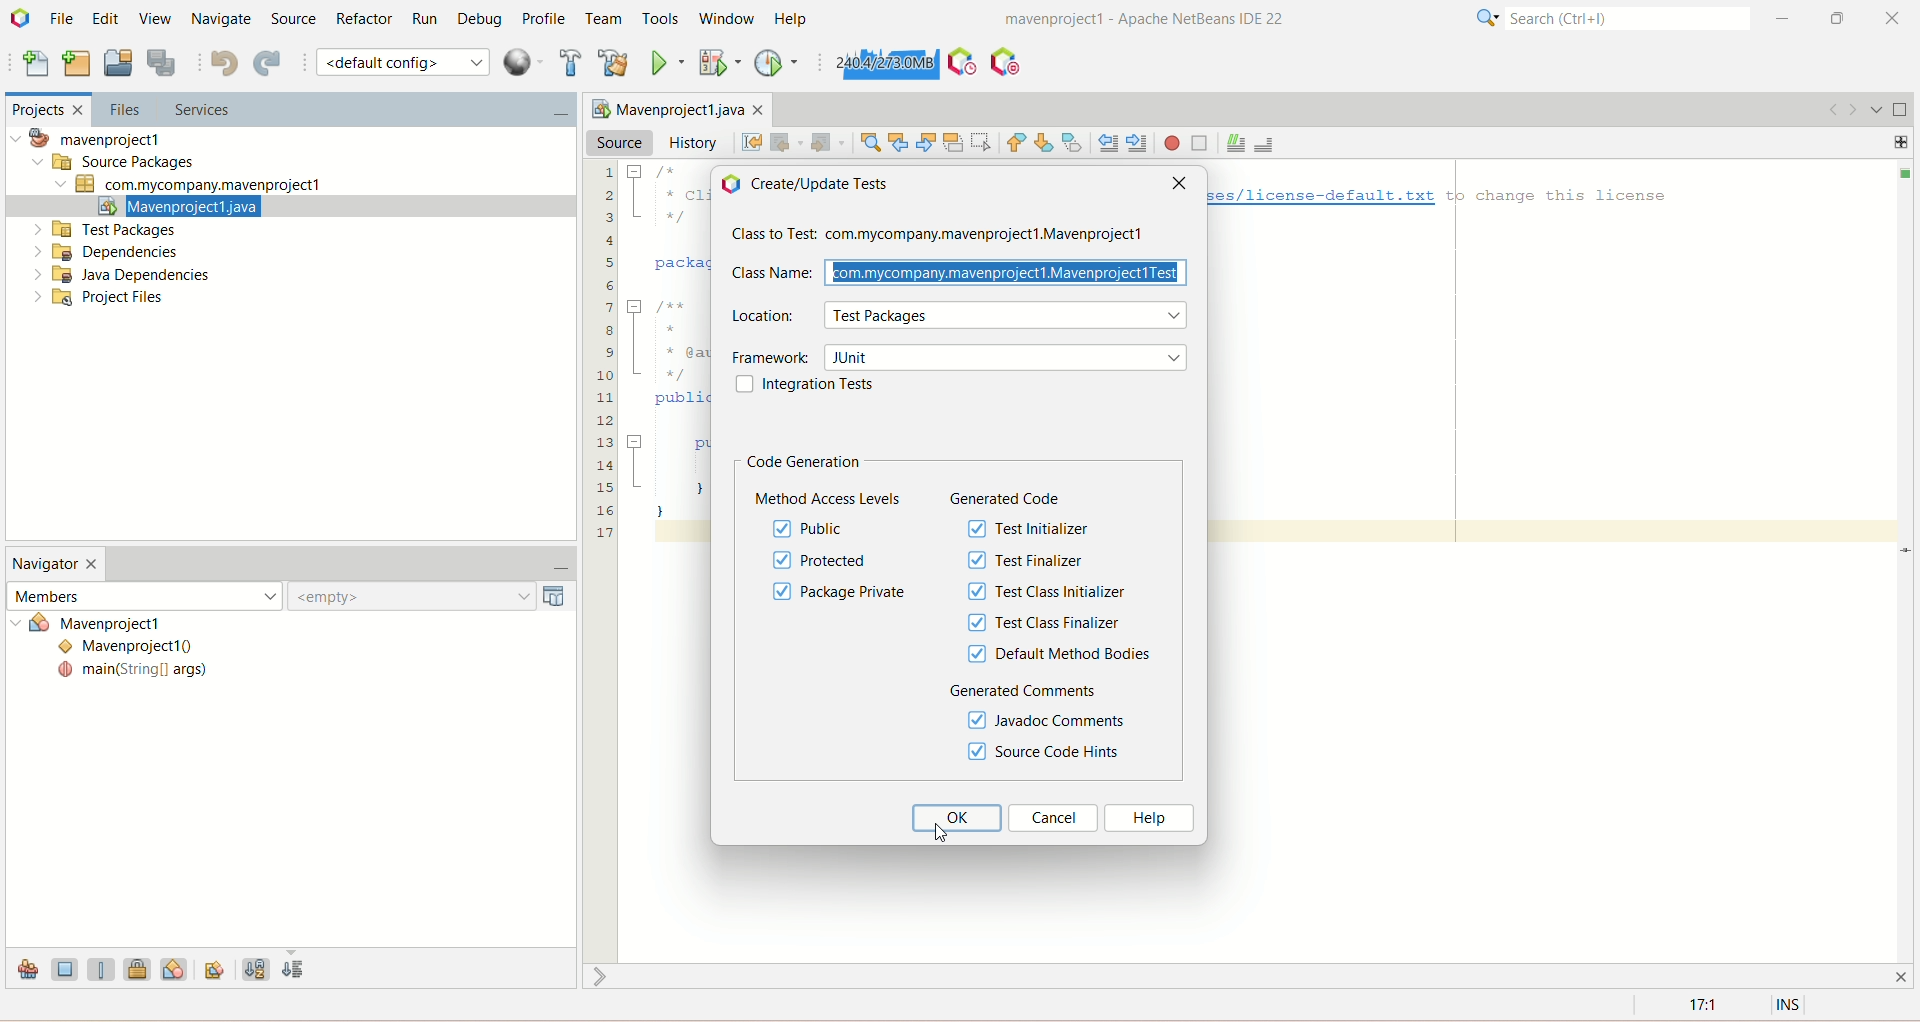  Describe the element at coordinates (1027, 526) in the screenshot. I see `test initializer` at that location.